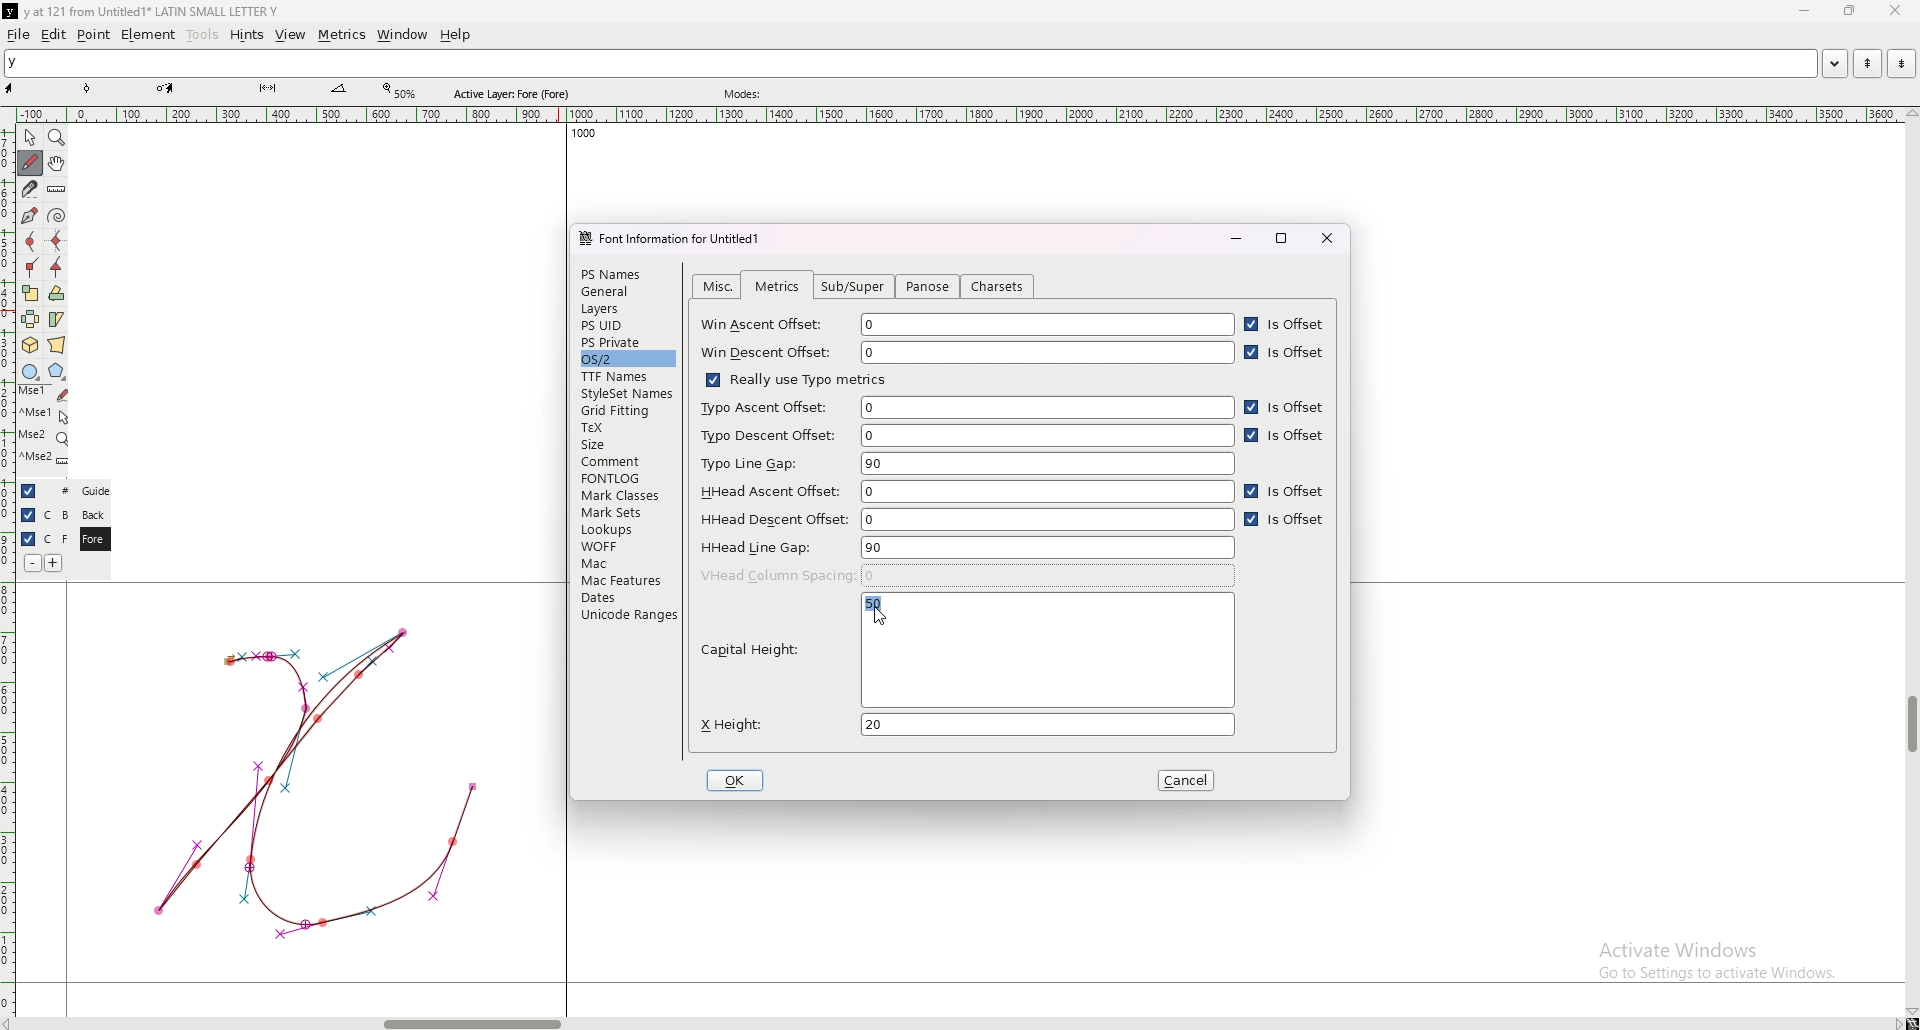  Describe the element at coordinates (1865, 64) in the screenshot. I see `previous word` at that location.